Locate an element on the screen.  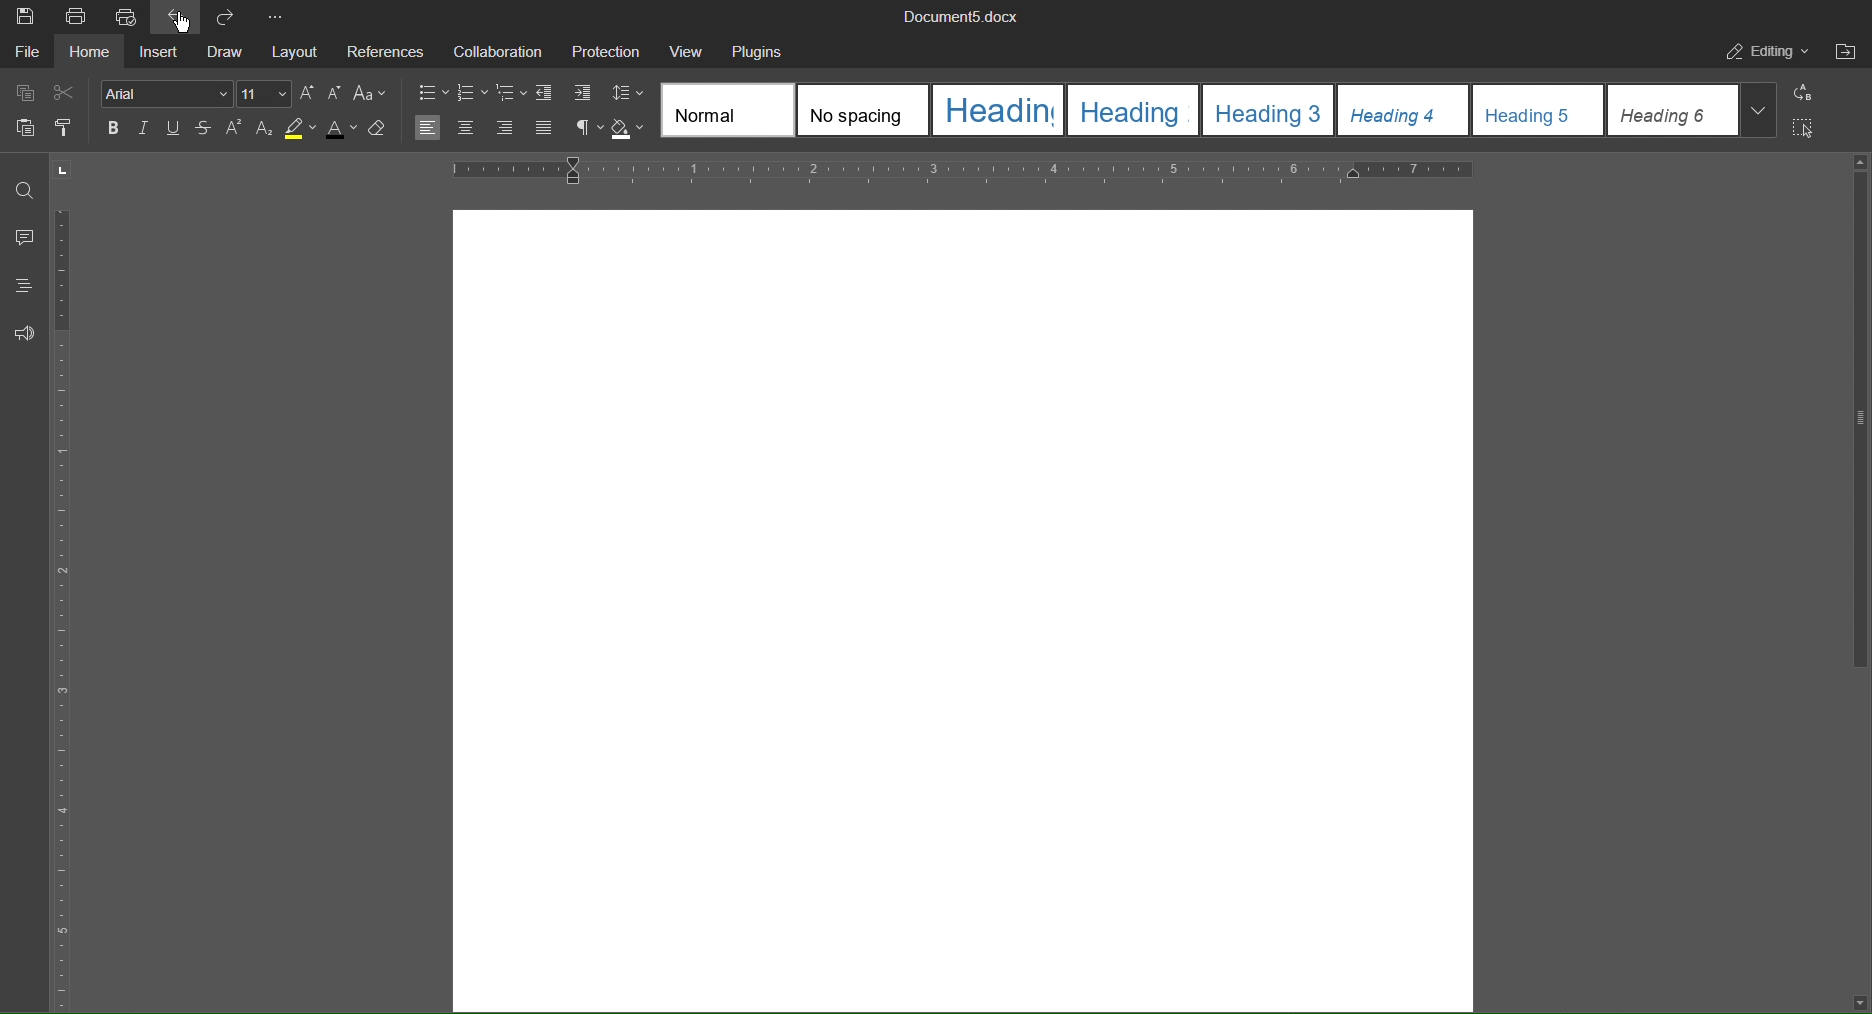
More templates is located at coordinates (1758, 109).